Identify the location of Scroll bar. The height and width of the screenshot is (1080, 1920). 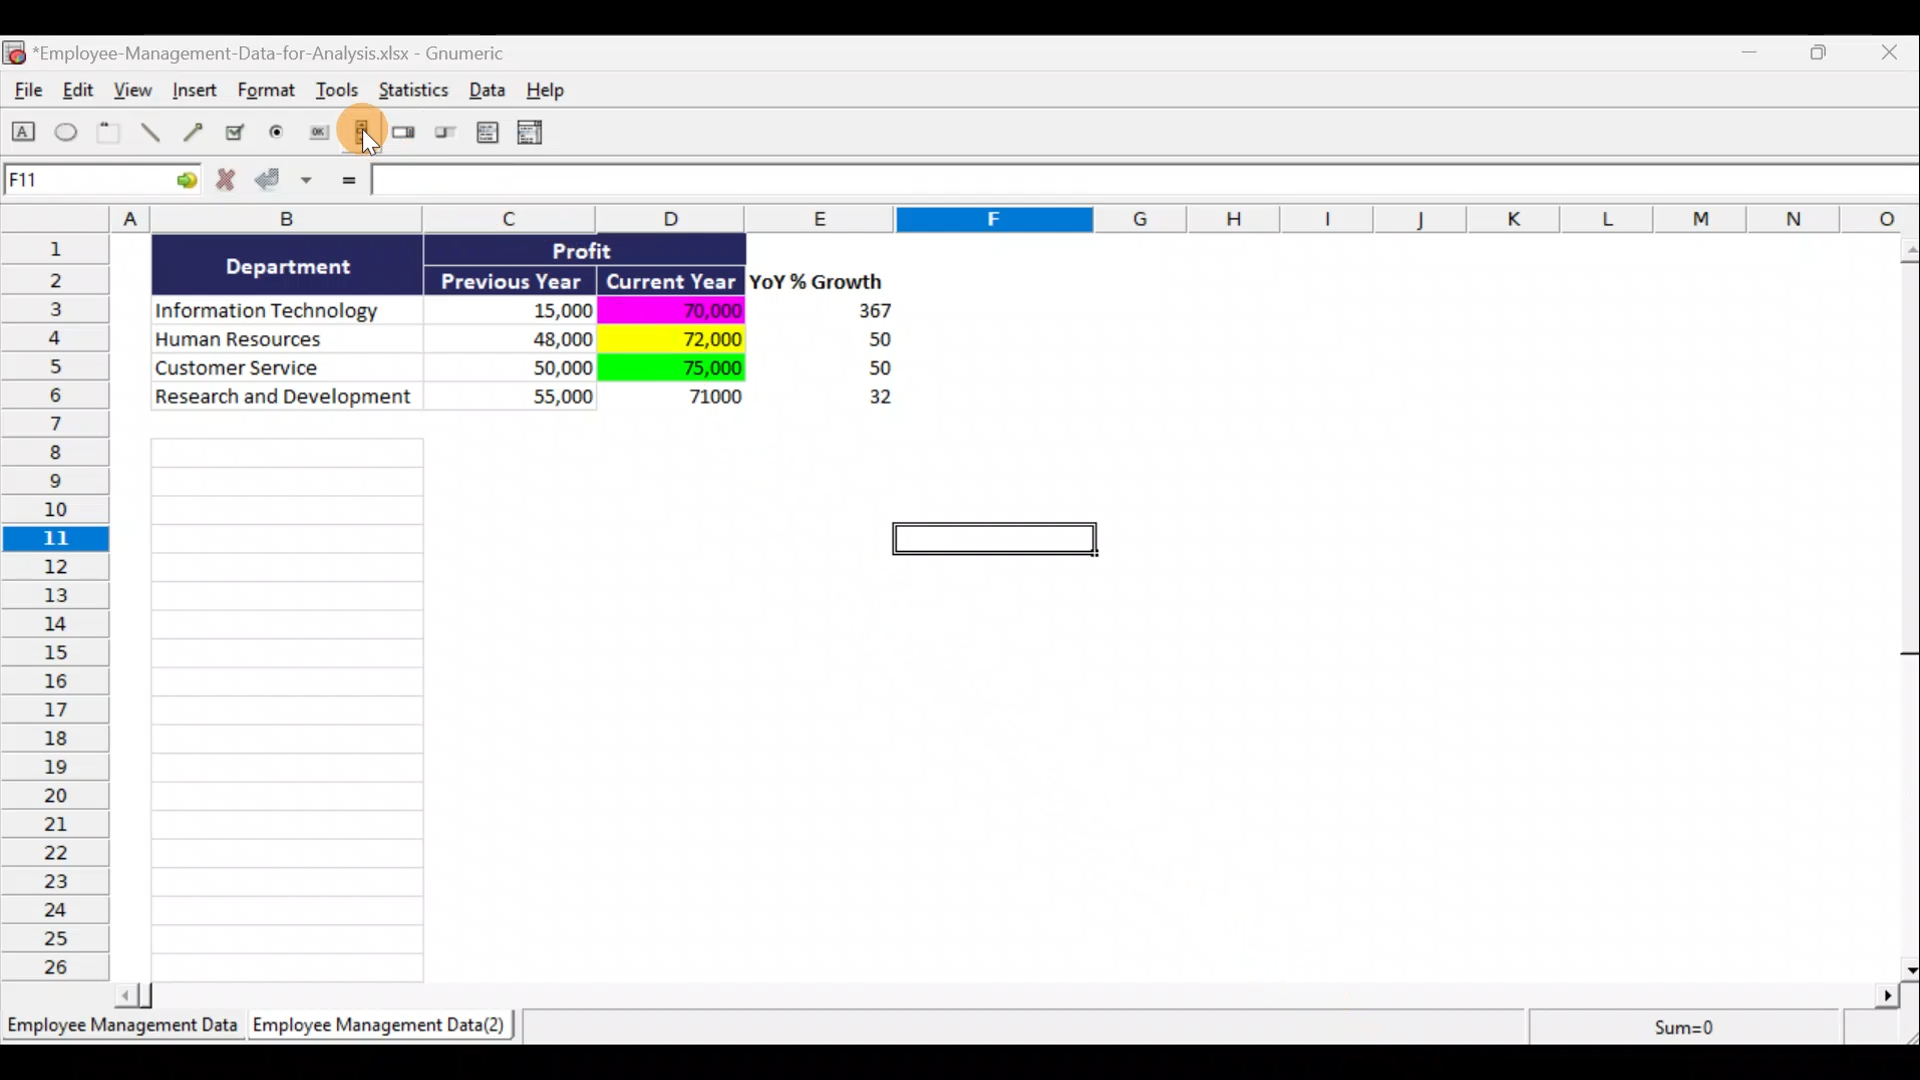
(1907, 604).